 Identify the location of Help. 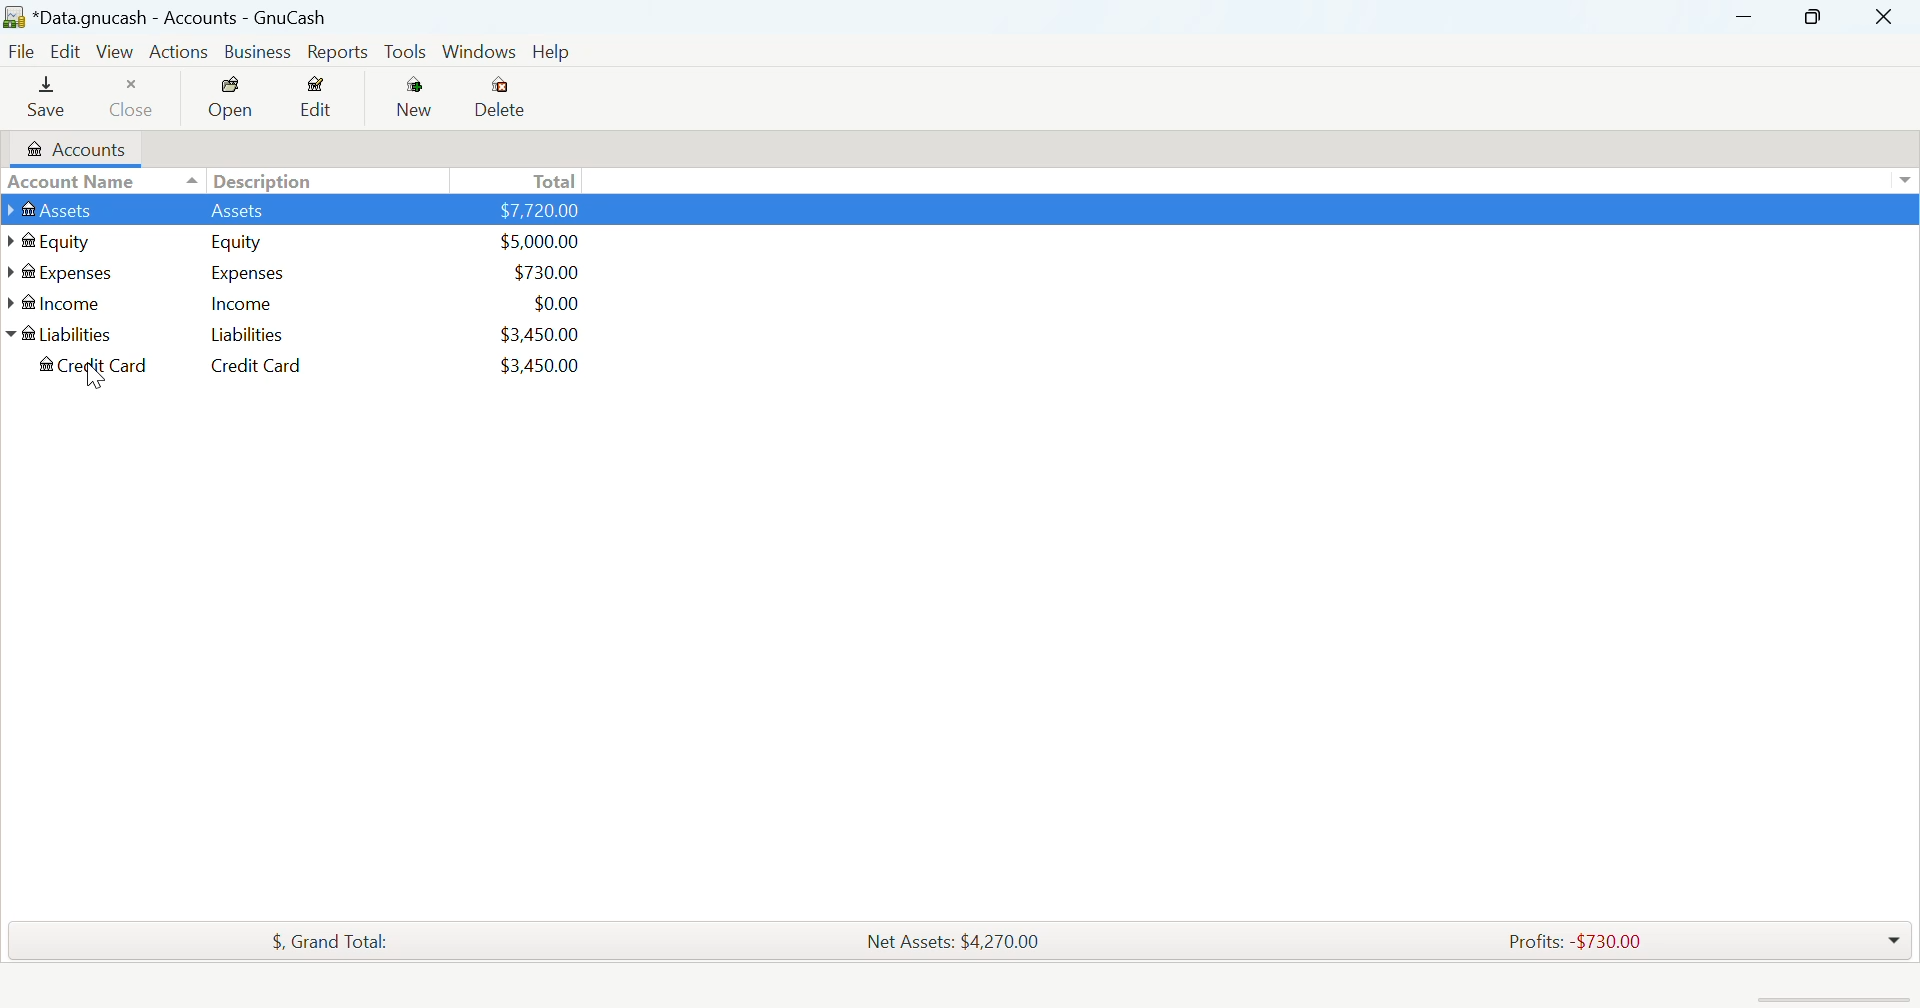
(552, 53).